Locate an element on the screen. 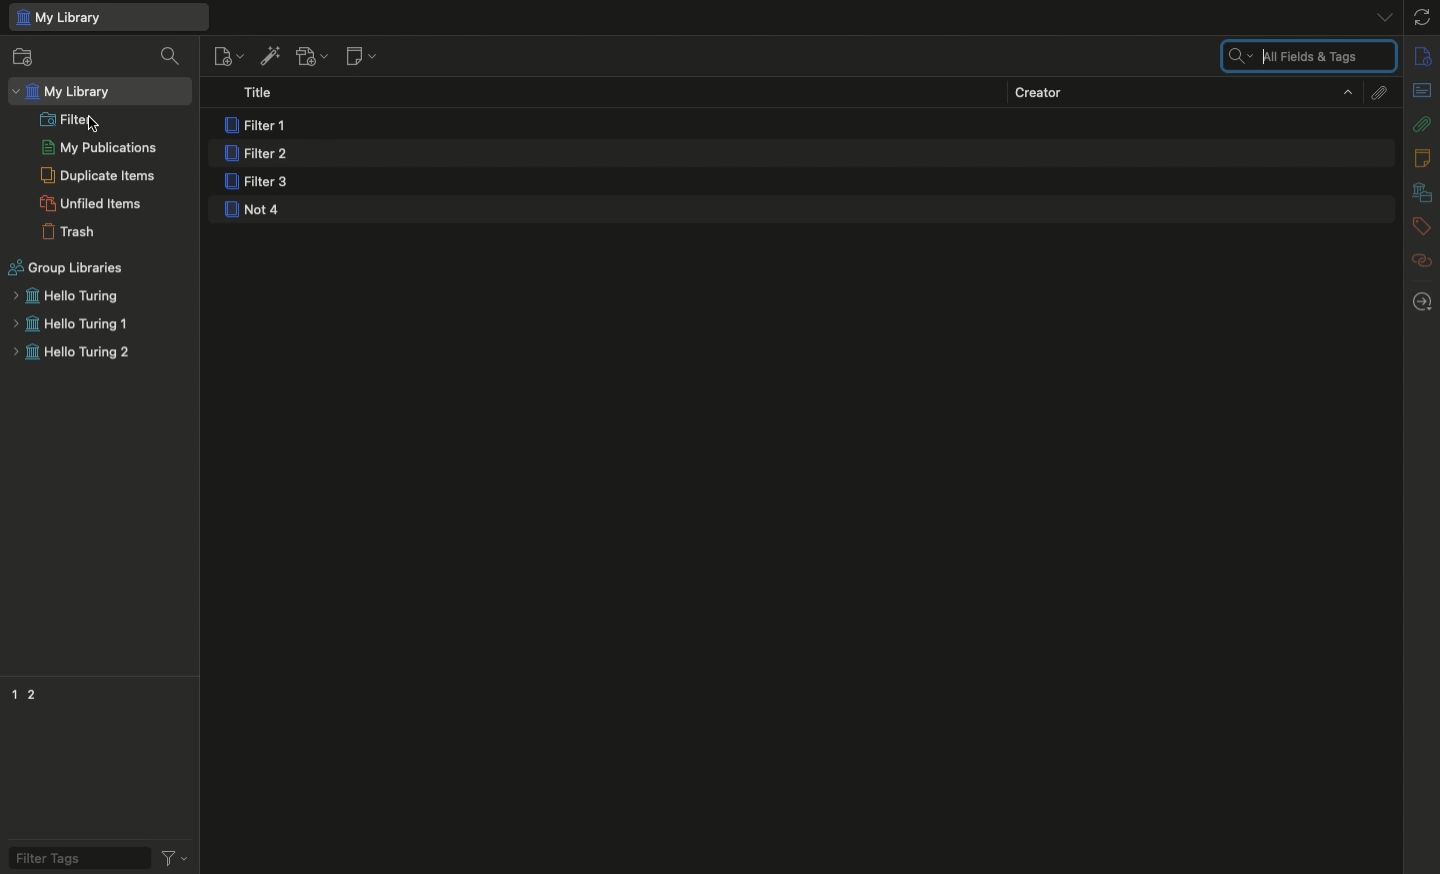  Filter 1 is located at coordinates (259, 126).